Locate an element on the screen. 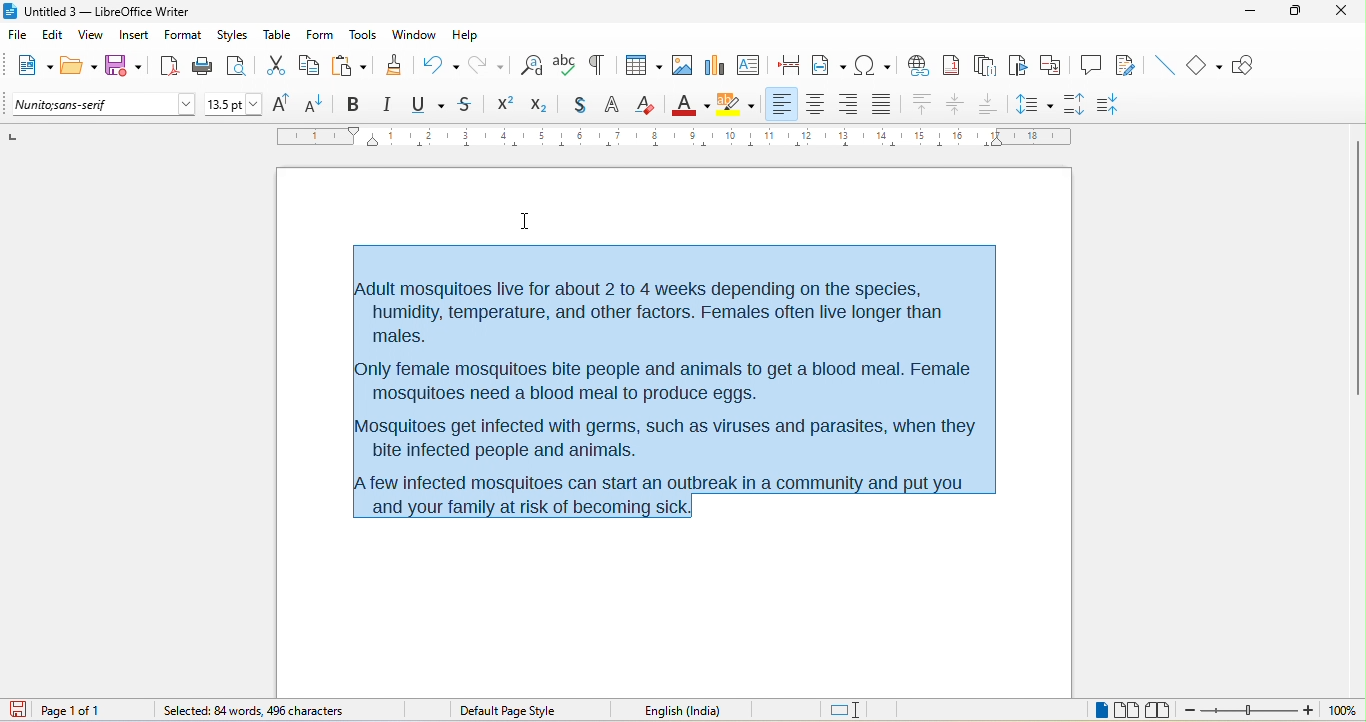  strikethrough is located at coordinates (468, 104).